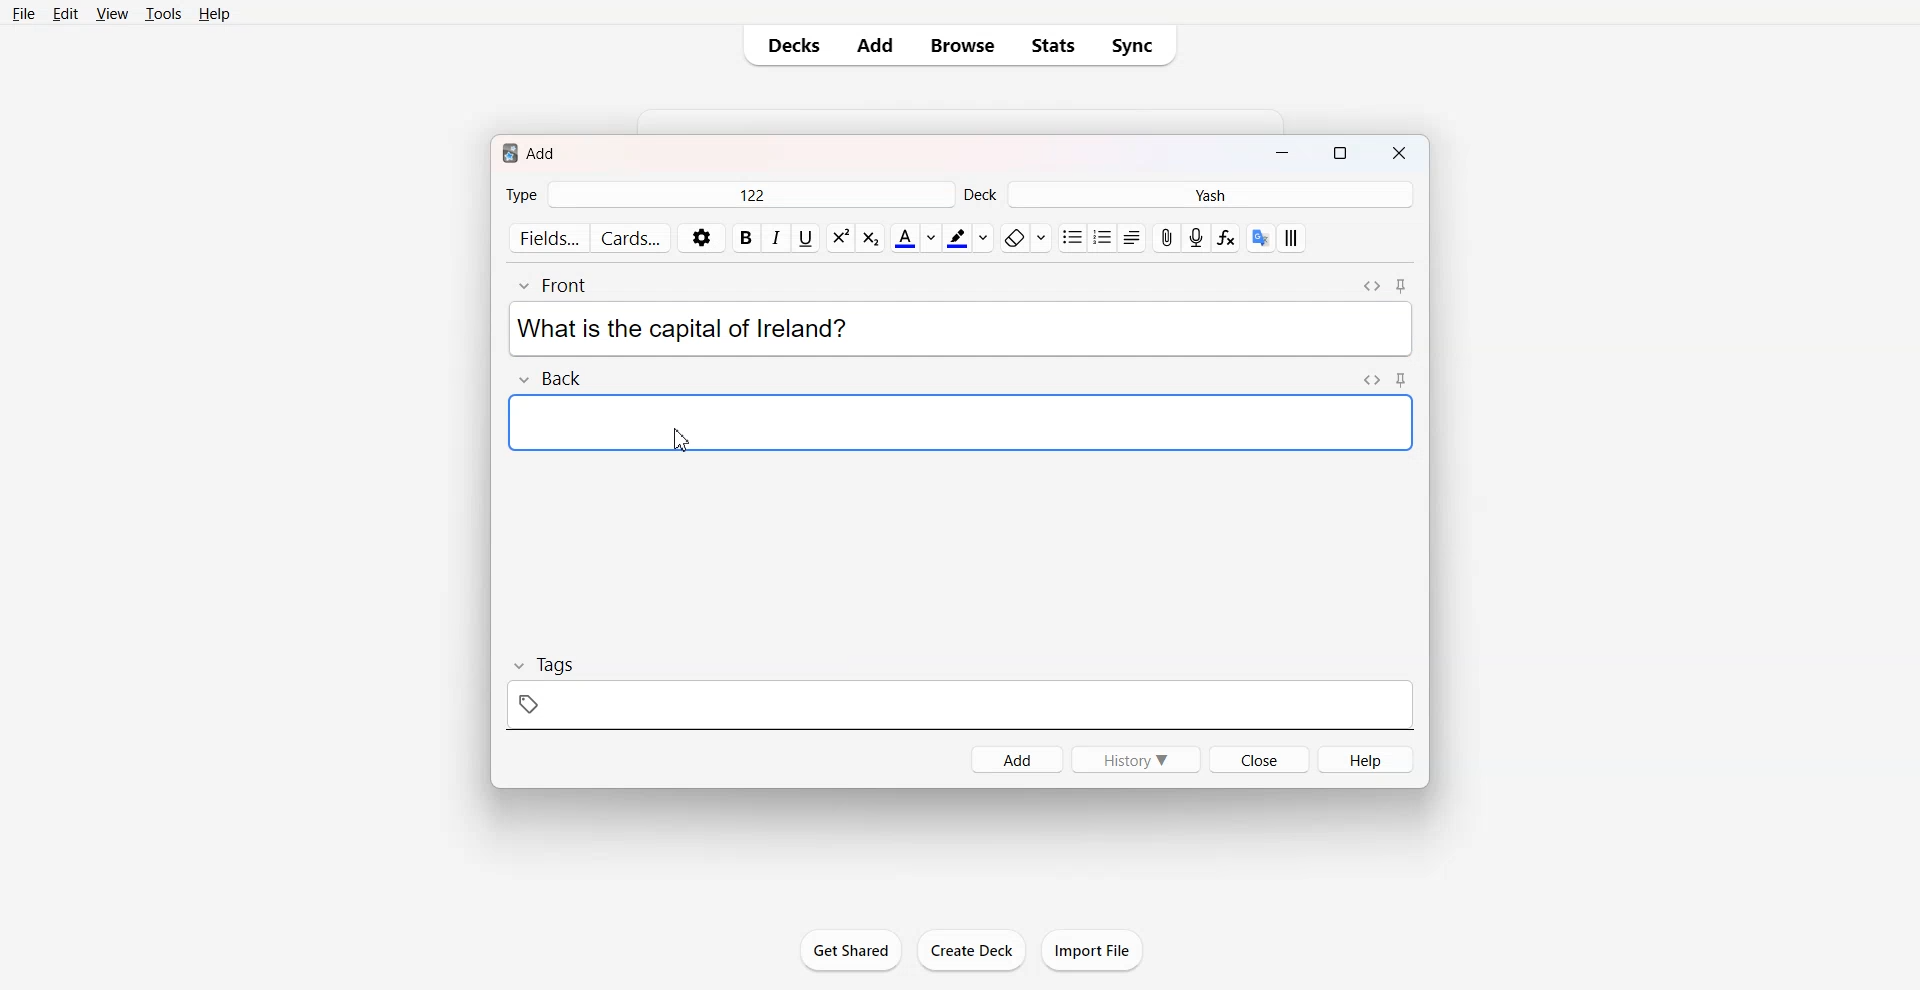 Image resolution: width=1920 pixels, height=990 pixels. I want to click on Text 1, so click(532, 151).